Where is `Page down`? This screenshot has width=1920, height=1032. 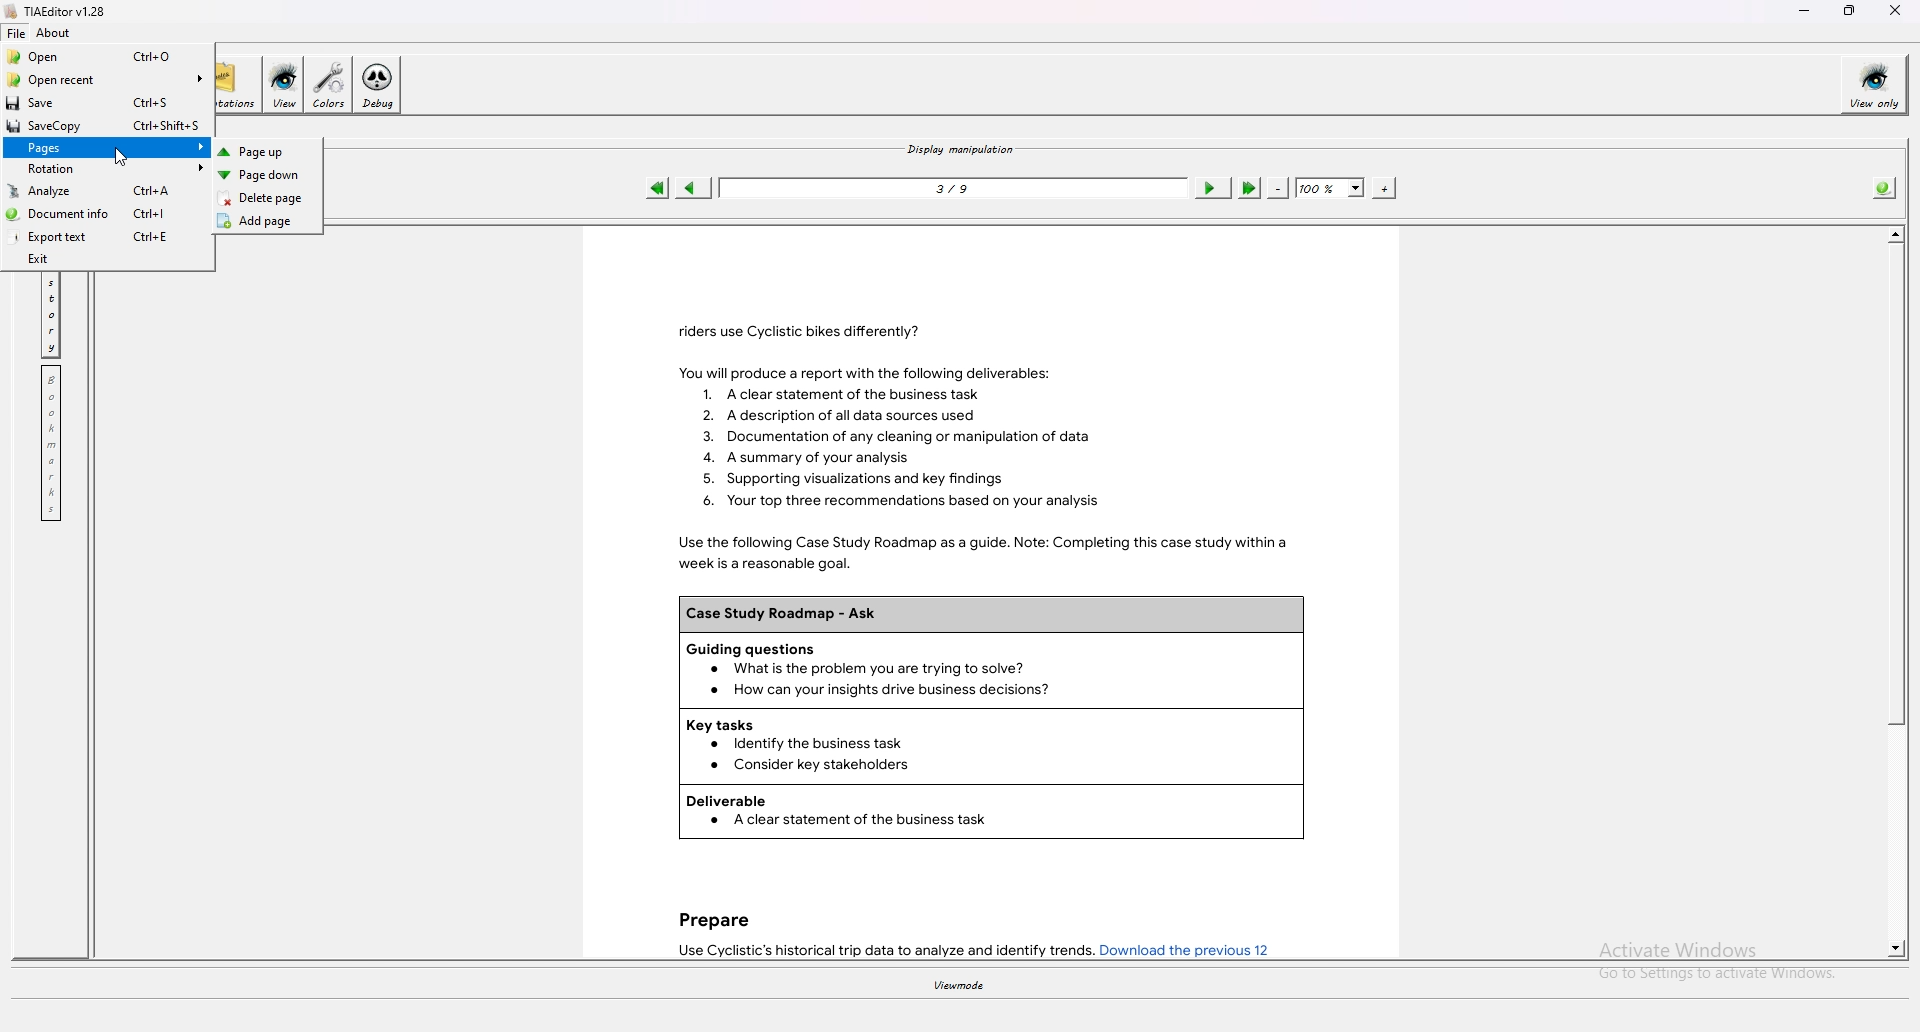 Page down is located at coordinates (262, 175).